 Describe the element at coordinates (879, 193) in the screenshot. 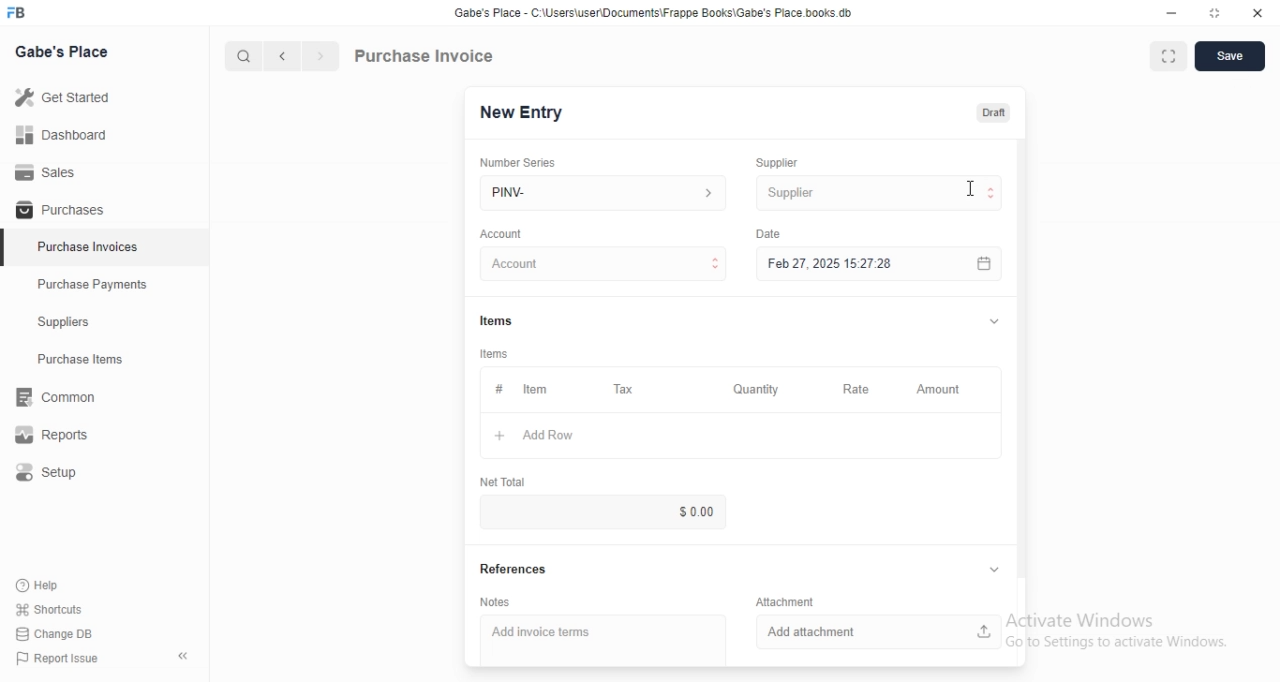

I see `Supplier` at that location.